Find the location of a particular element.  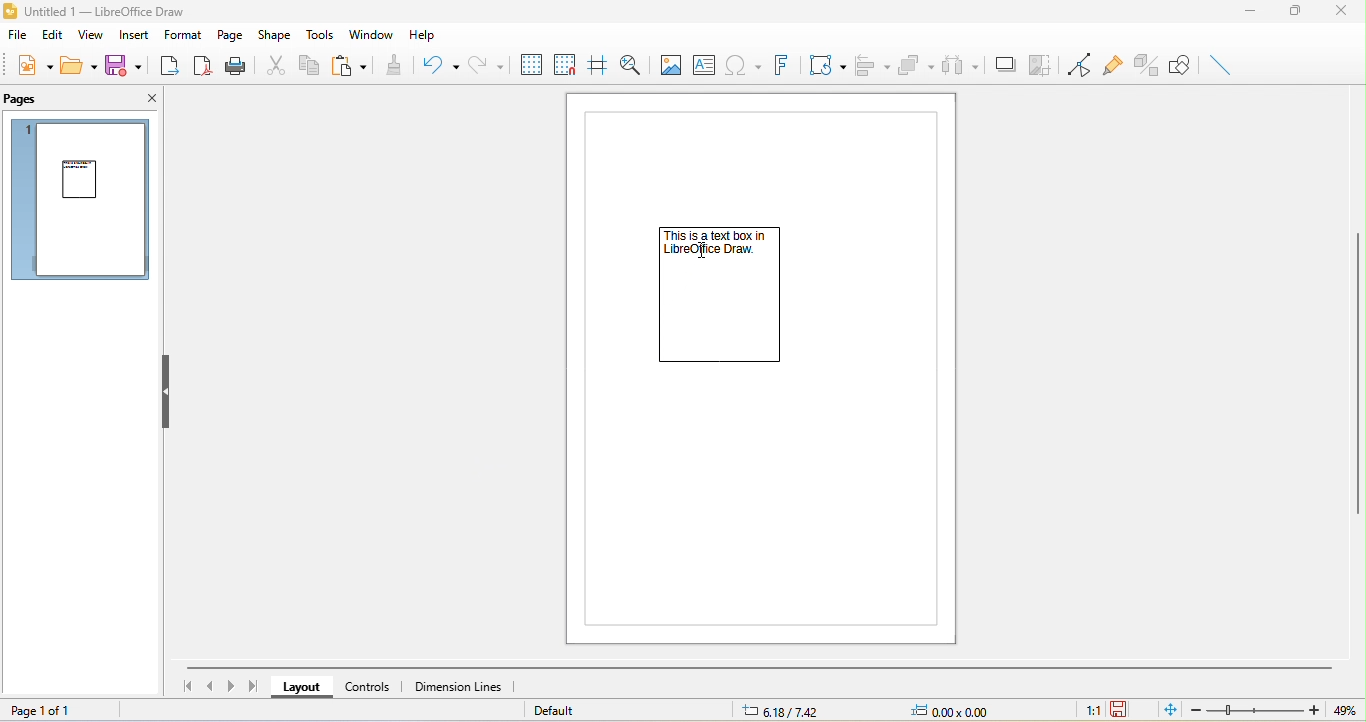

page 1 is located at coordinates (84, 202).